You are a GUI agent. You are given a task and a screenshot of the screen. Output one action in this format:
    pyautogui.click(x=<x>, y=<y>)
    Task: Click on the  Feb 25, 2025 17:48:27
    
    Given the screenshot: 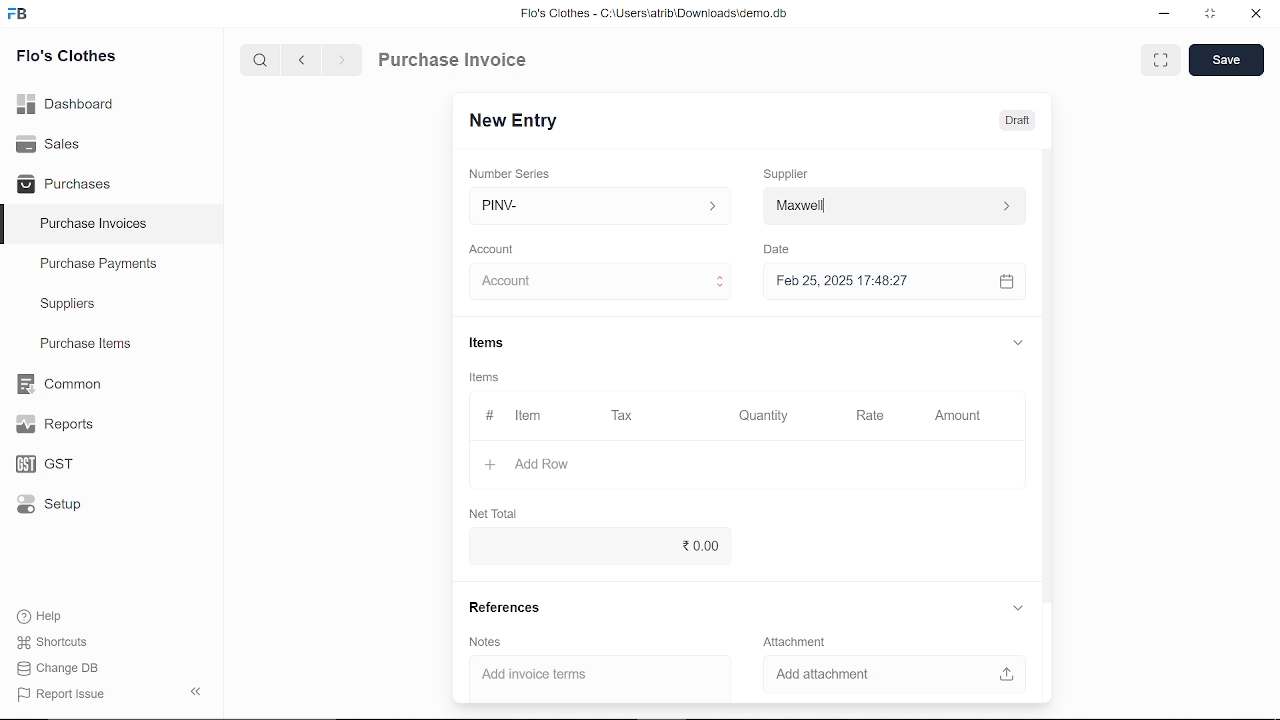 What is the action you would take?
    pyautogui.click(x=874, y=281)
    